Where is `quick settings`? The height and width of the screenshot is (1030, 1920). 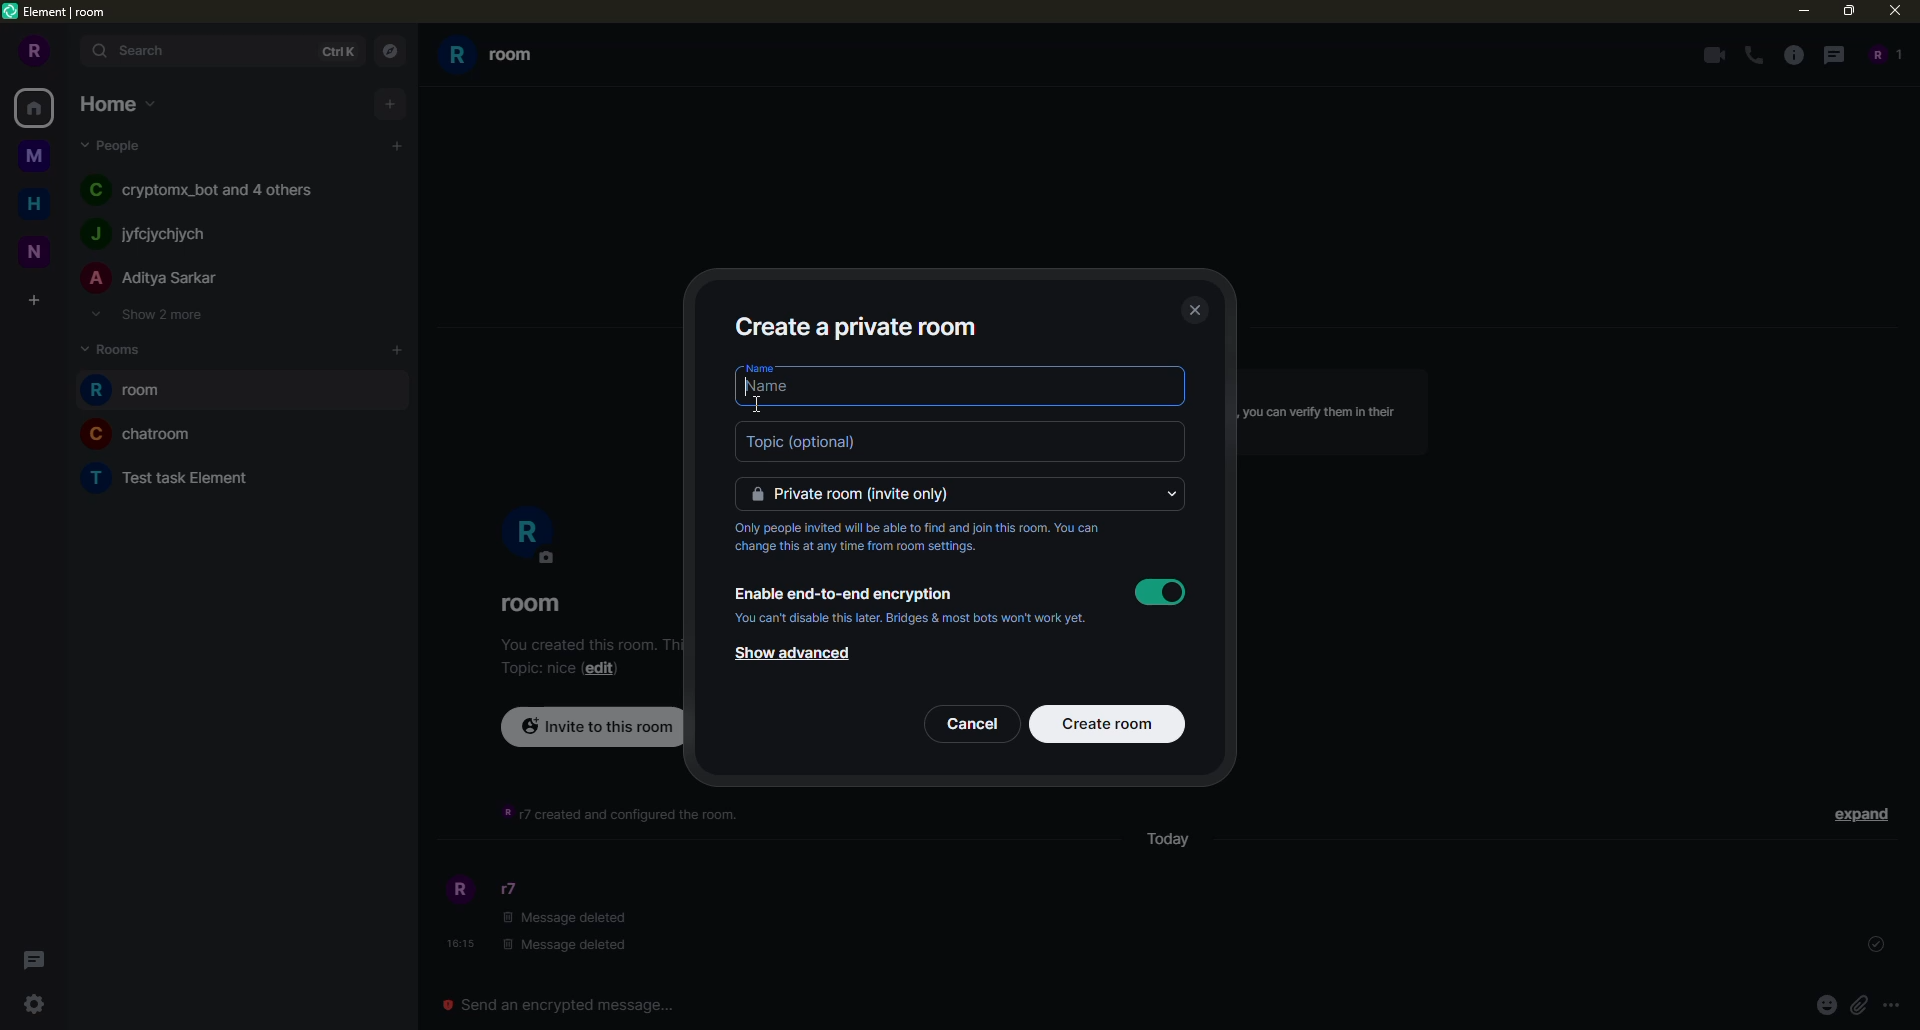 quick settings is located at coordinates (33, 1005).